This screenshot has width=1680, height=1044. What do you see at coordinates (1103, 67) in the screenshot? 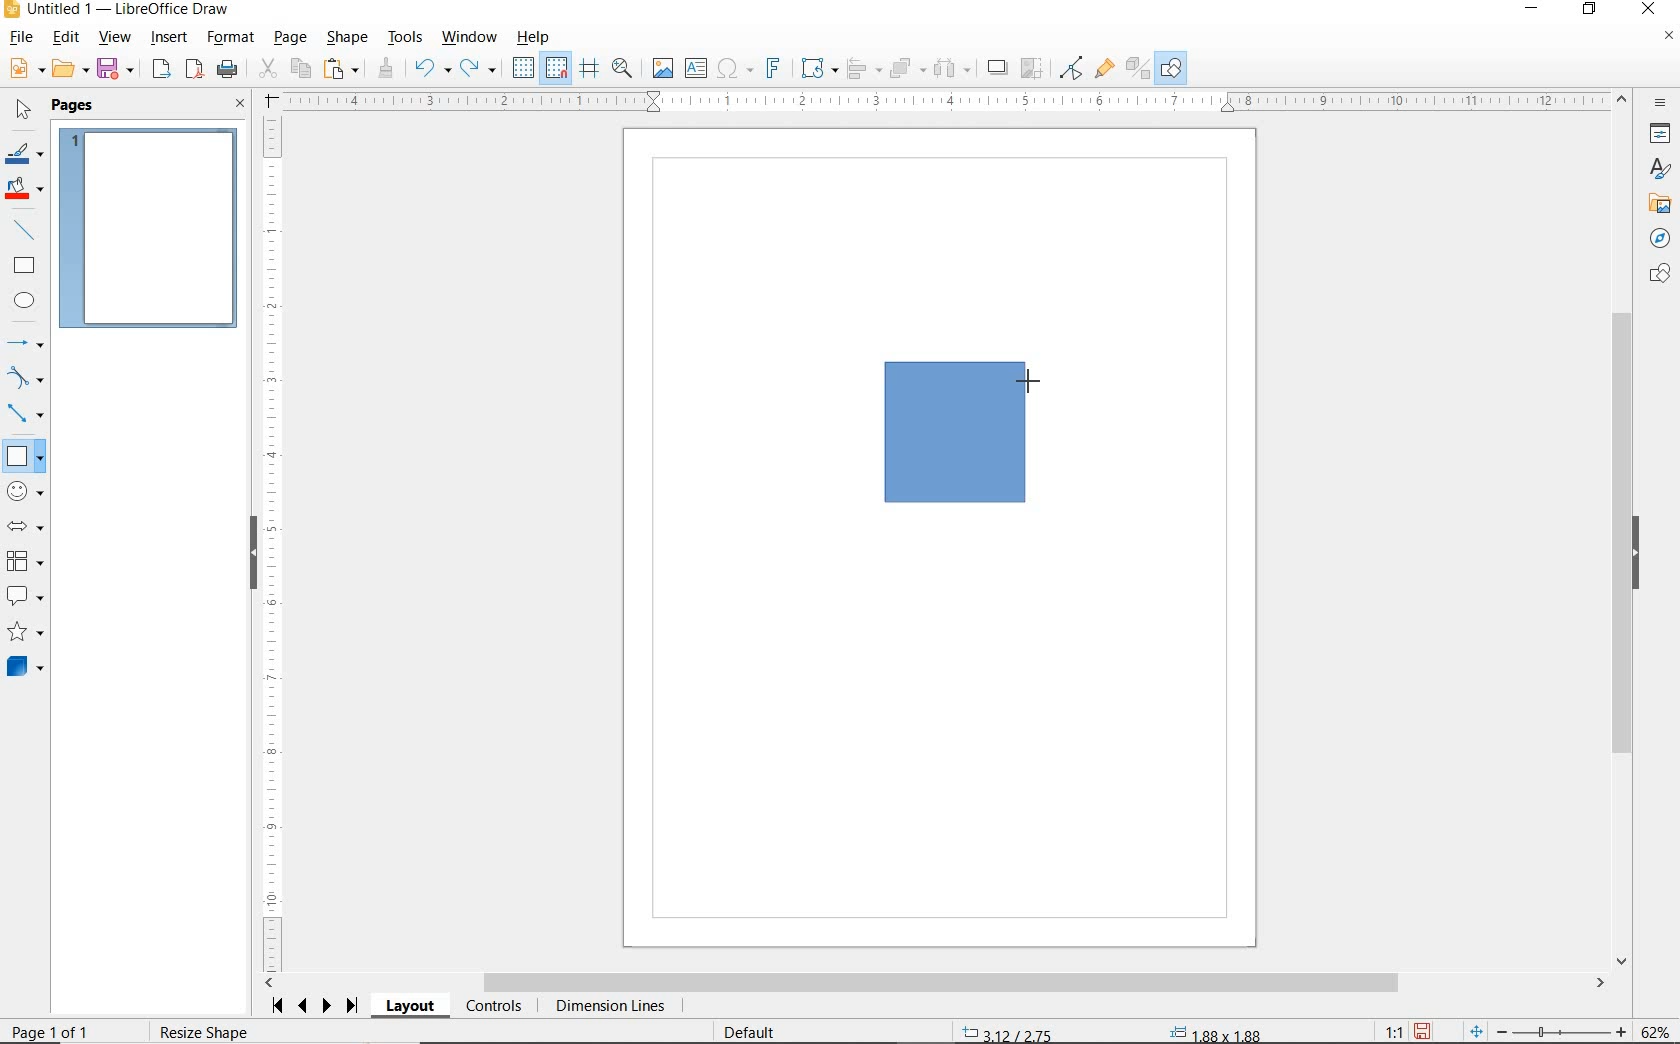
I see `SHOW GLUEPOINT FUNCTIONS` at bounding box center [1103, 67].